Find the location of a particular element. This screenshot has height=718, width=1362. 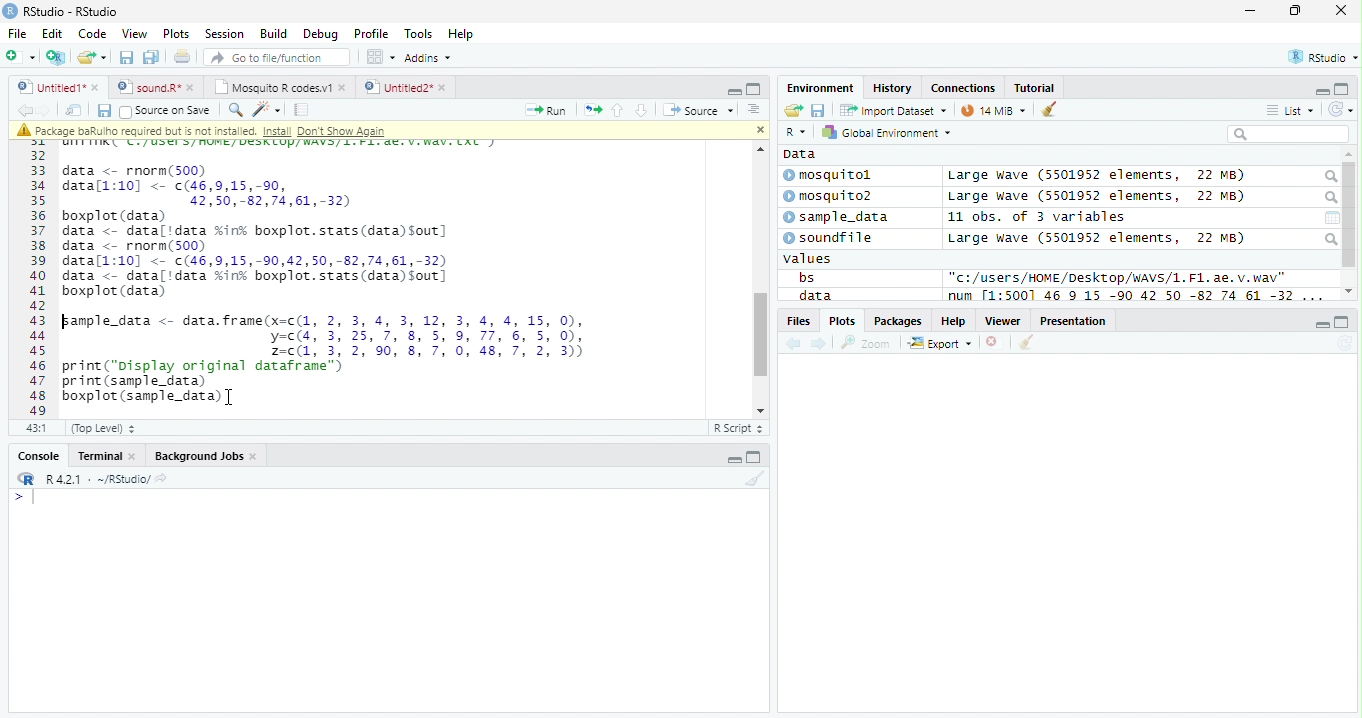

Save is located at coordinates (818, 110).